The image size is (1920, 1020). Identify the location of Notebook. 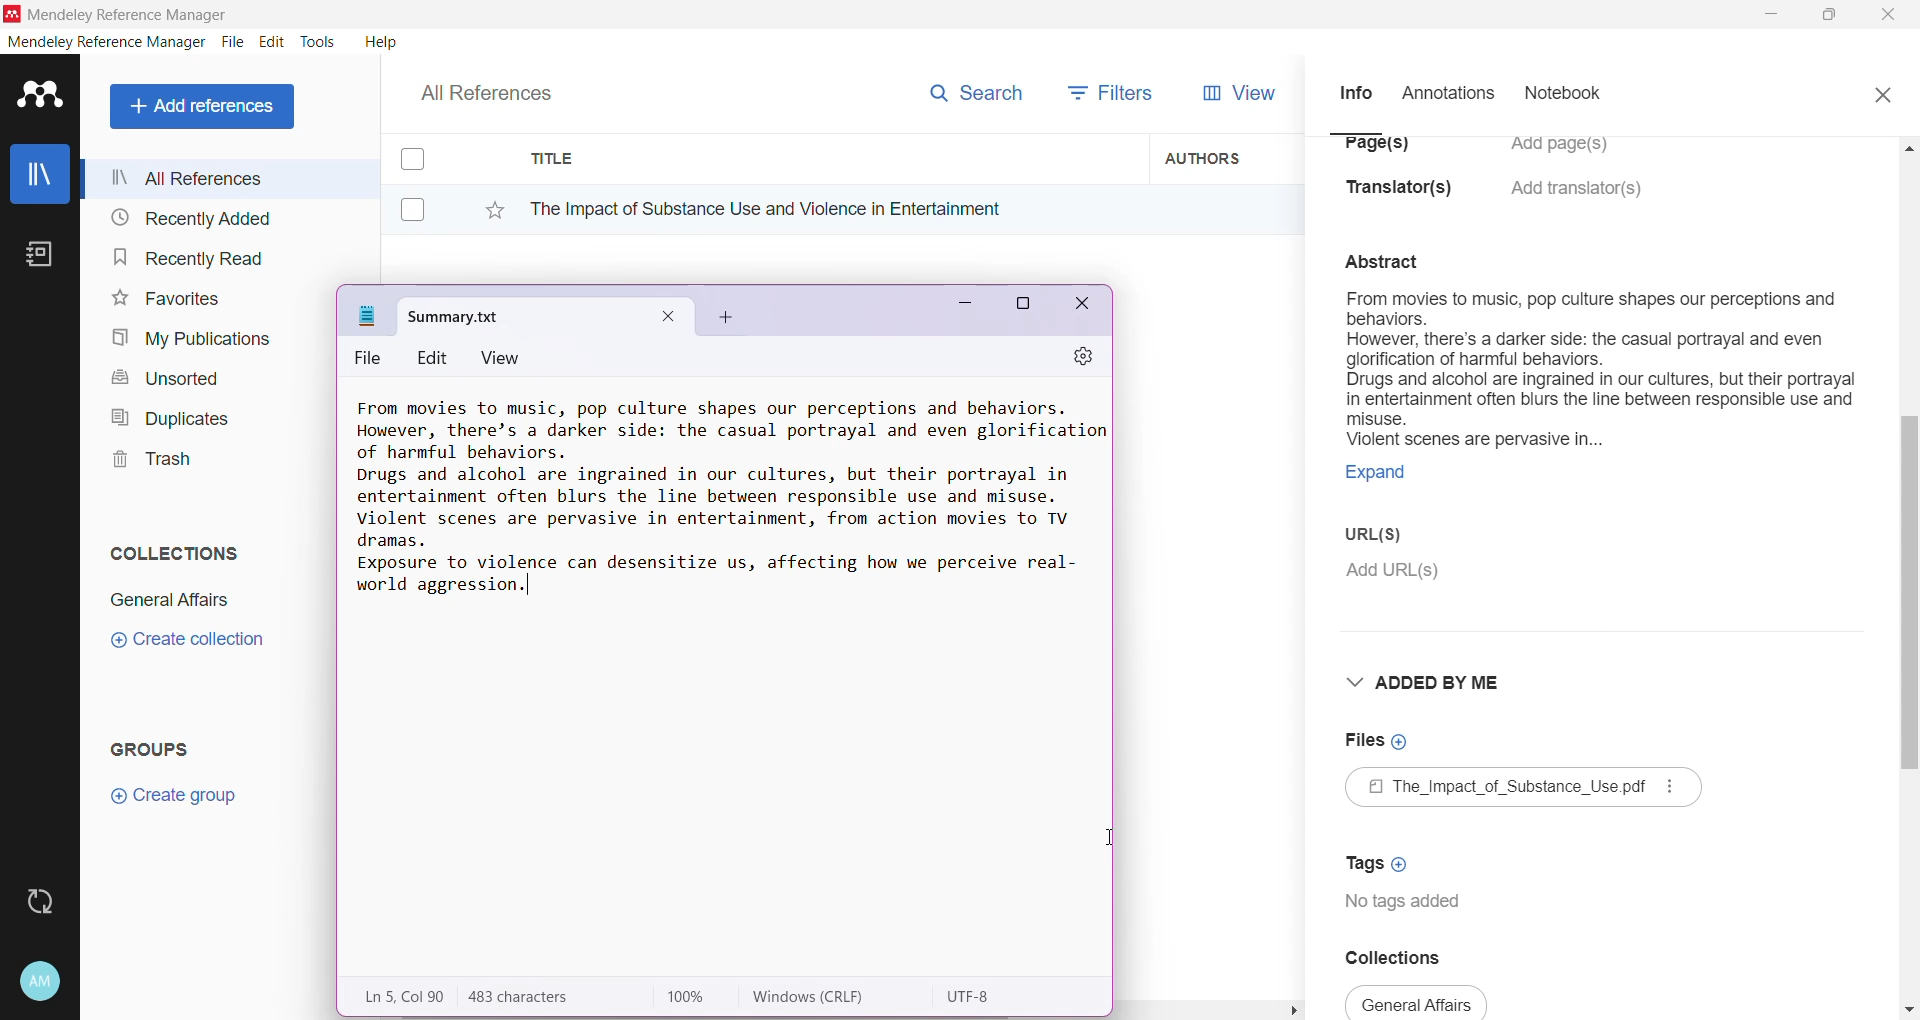
(1569, 95).